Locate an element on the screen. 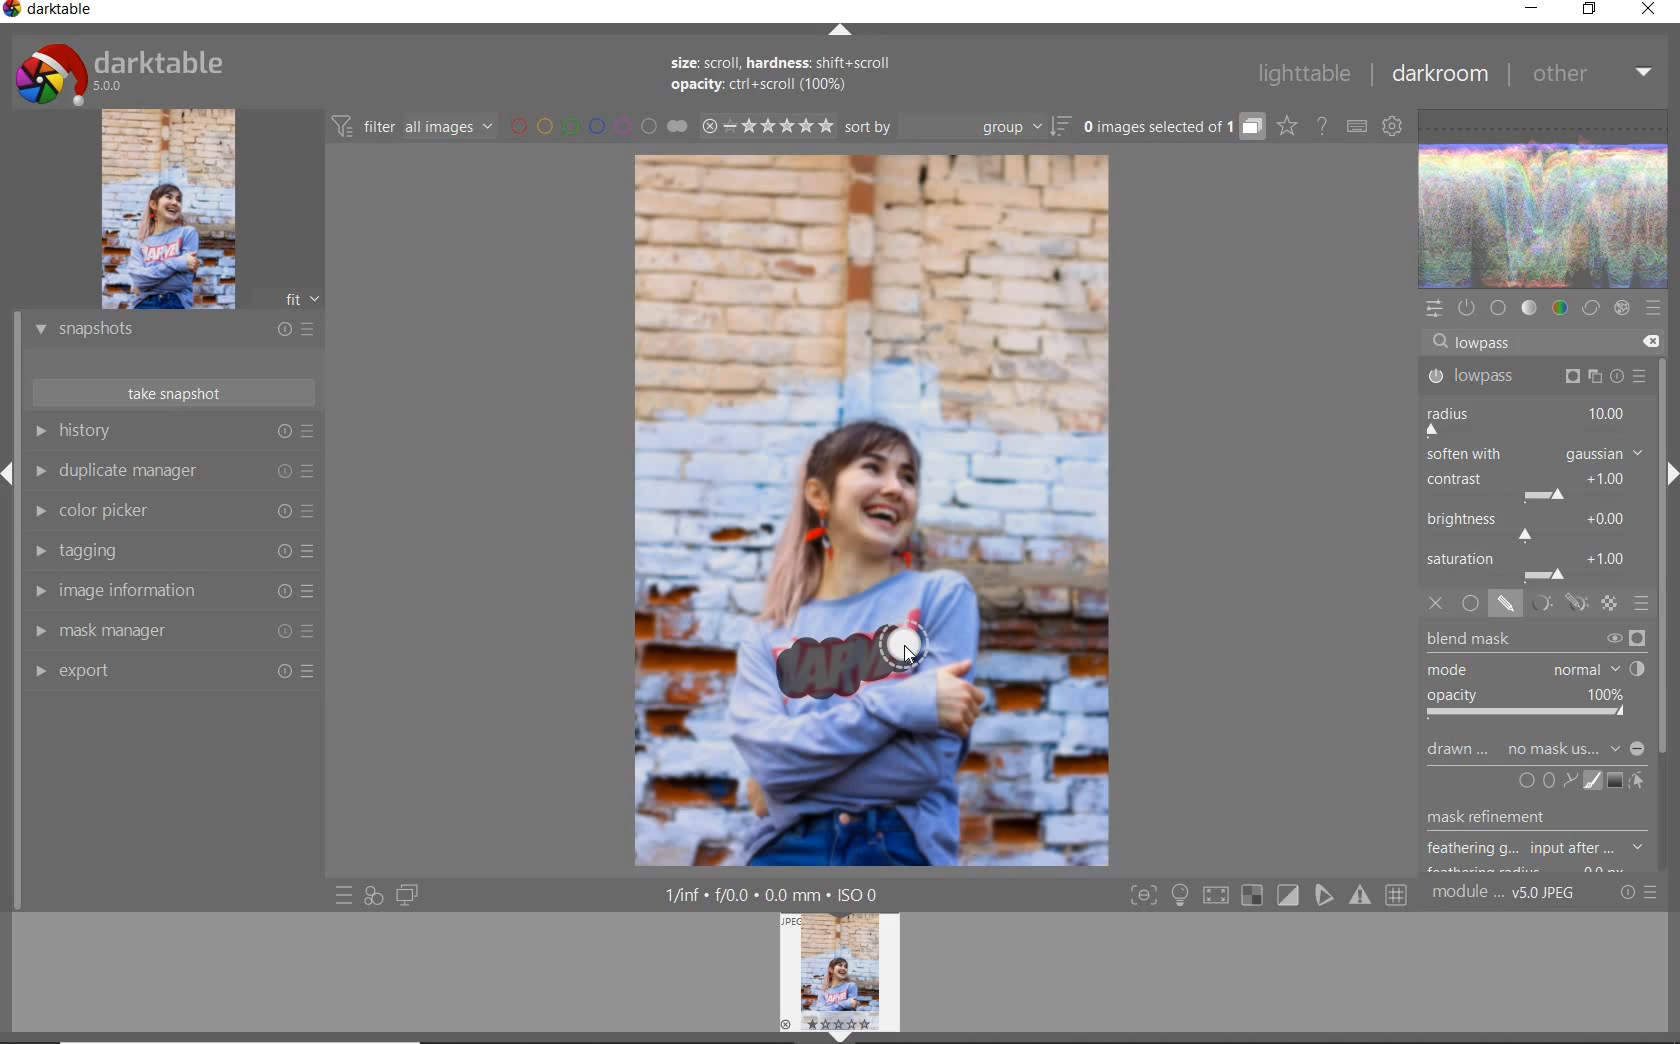  radius is located at coordinates (1528, 419).